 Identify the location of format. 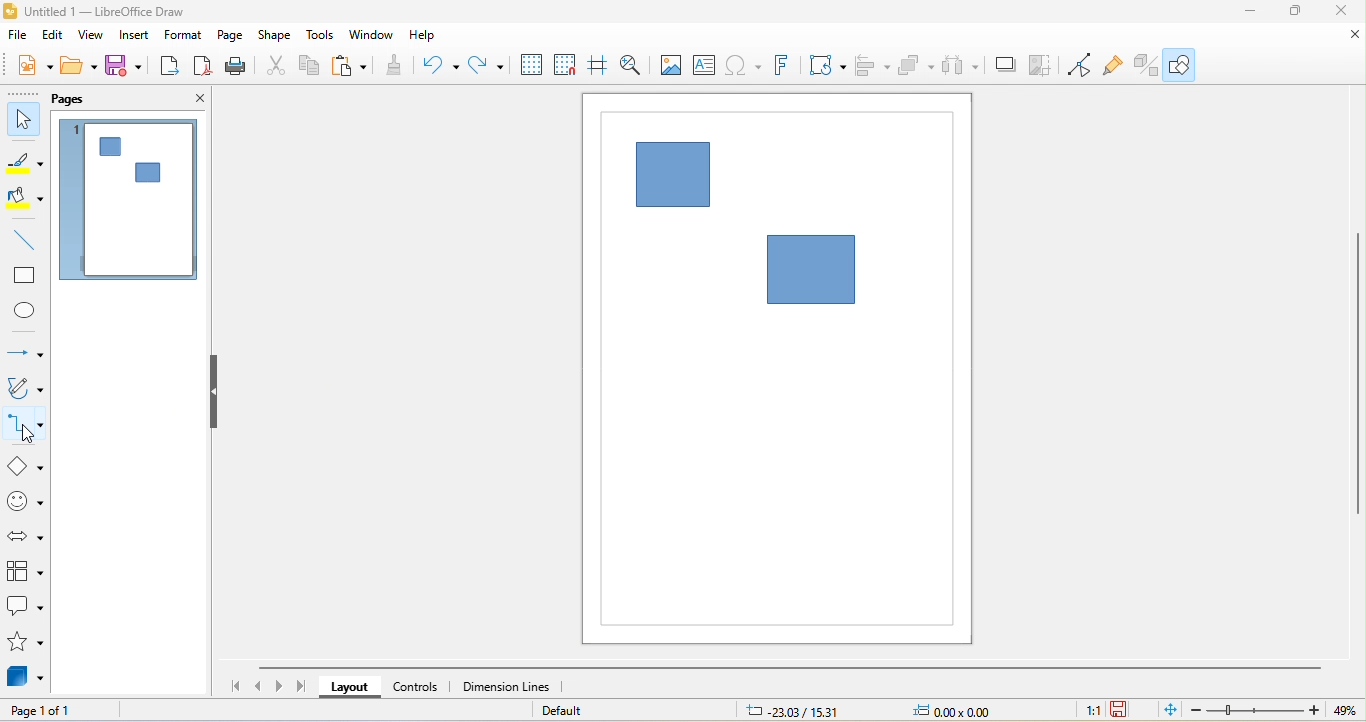
(183, 36).